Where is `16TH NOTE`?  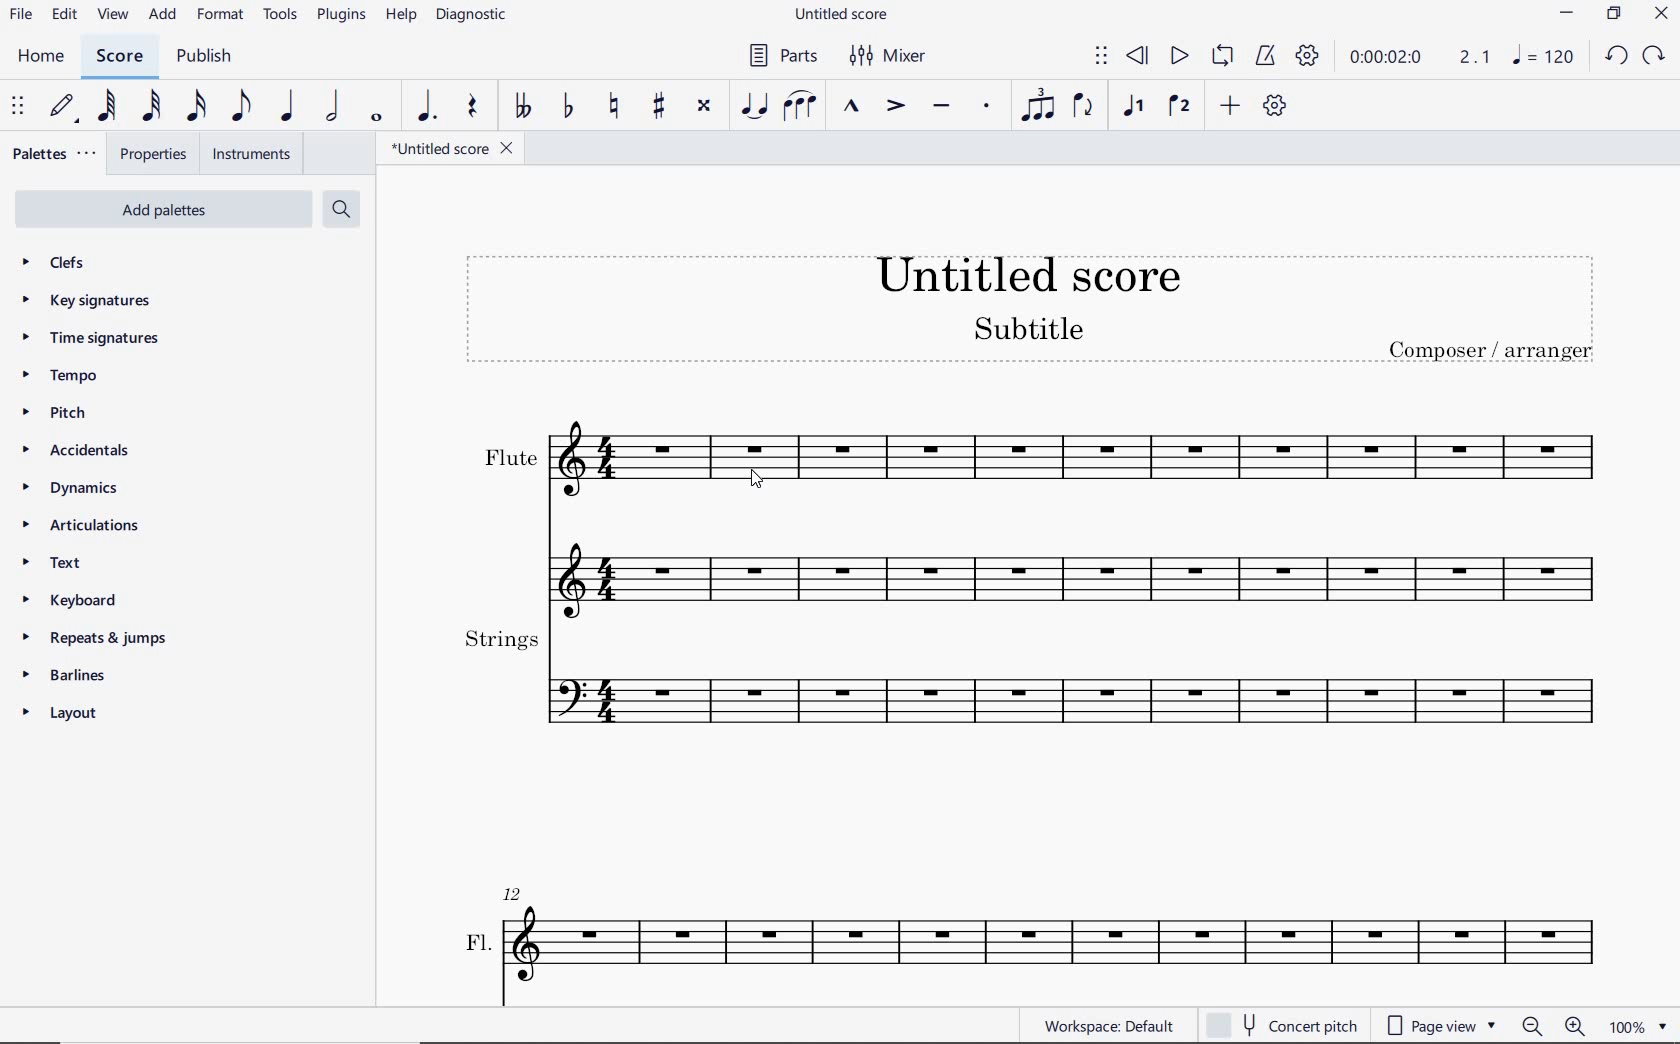
16TH NOTE is located at coordinates (196, 106).